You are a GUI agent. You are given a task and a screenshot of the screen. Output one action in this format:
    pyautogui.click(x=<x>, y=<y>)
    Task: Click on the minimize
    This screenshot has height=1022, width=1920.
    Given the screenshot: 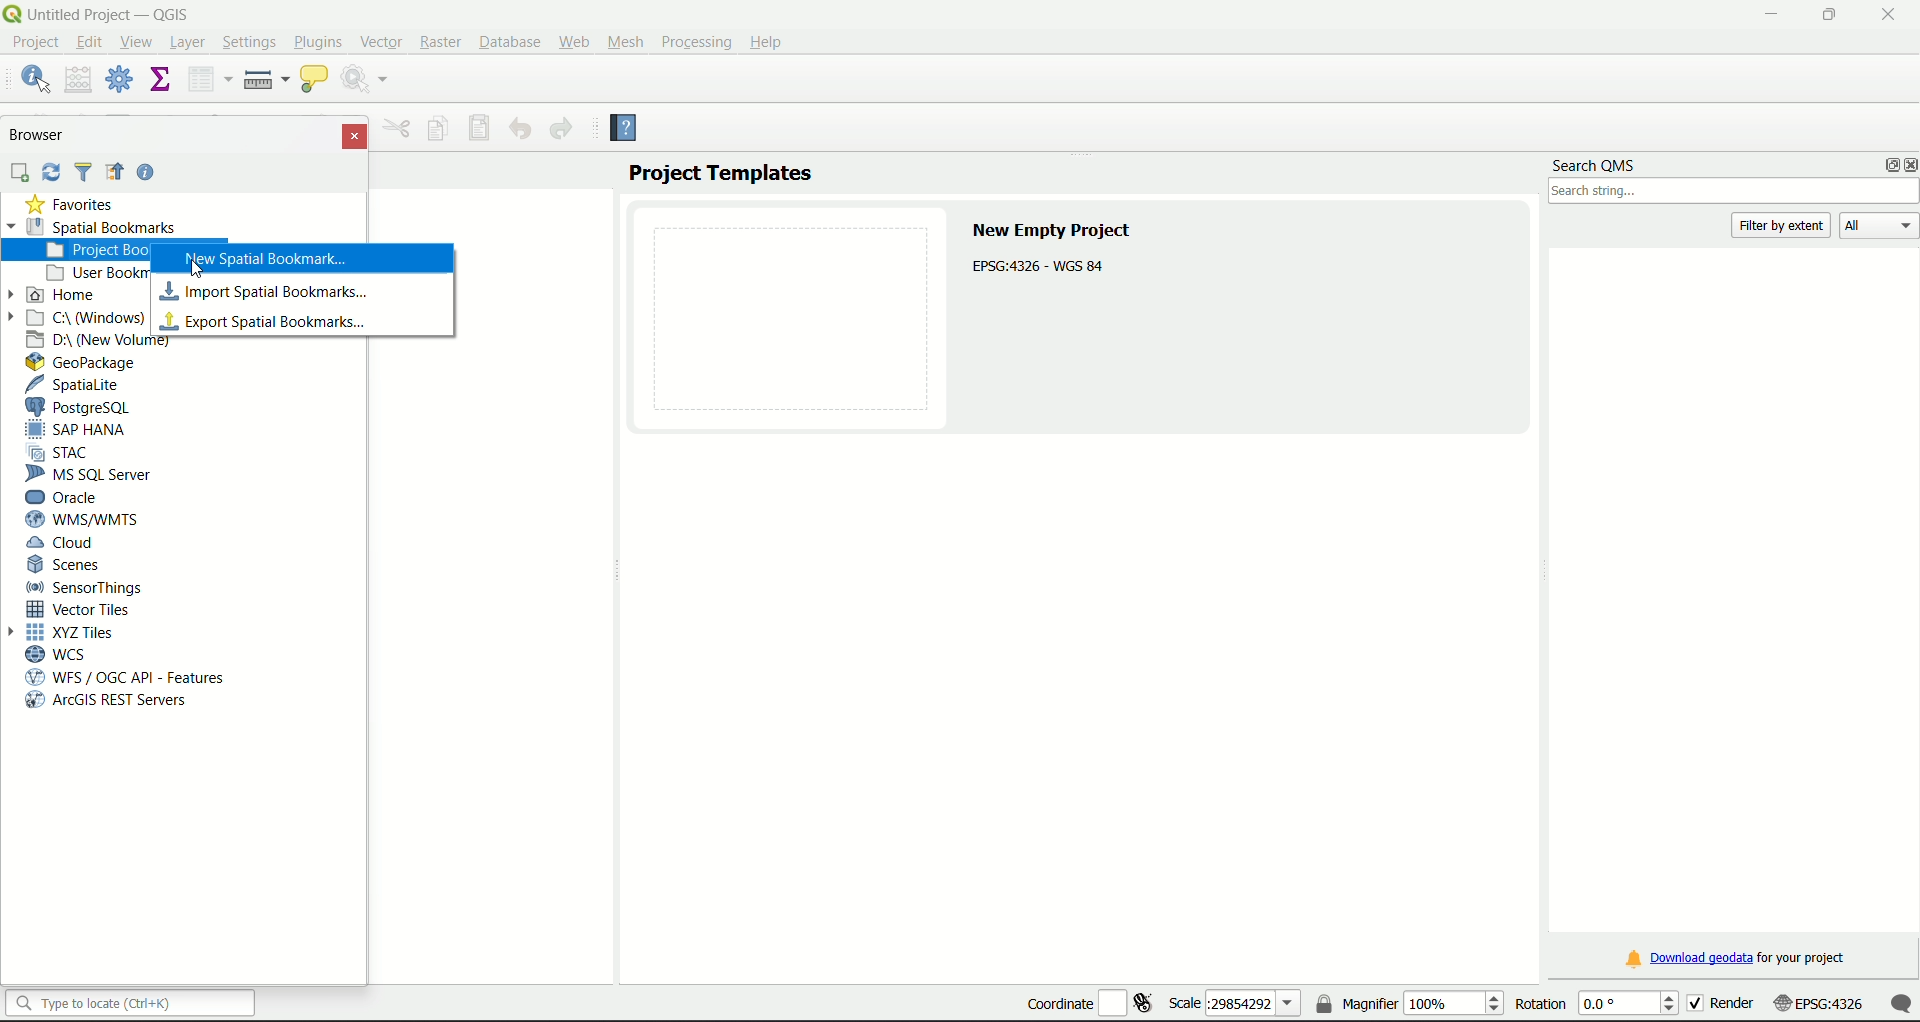 What is the action you would take?
    pyautogui.click(x=1768, y=15)
    